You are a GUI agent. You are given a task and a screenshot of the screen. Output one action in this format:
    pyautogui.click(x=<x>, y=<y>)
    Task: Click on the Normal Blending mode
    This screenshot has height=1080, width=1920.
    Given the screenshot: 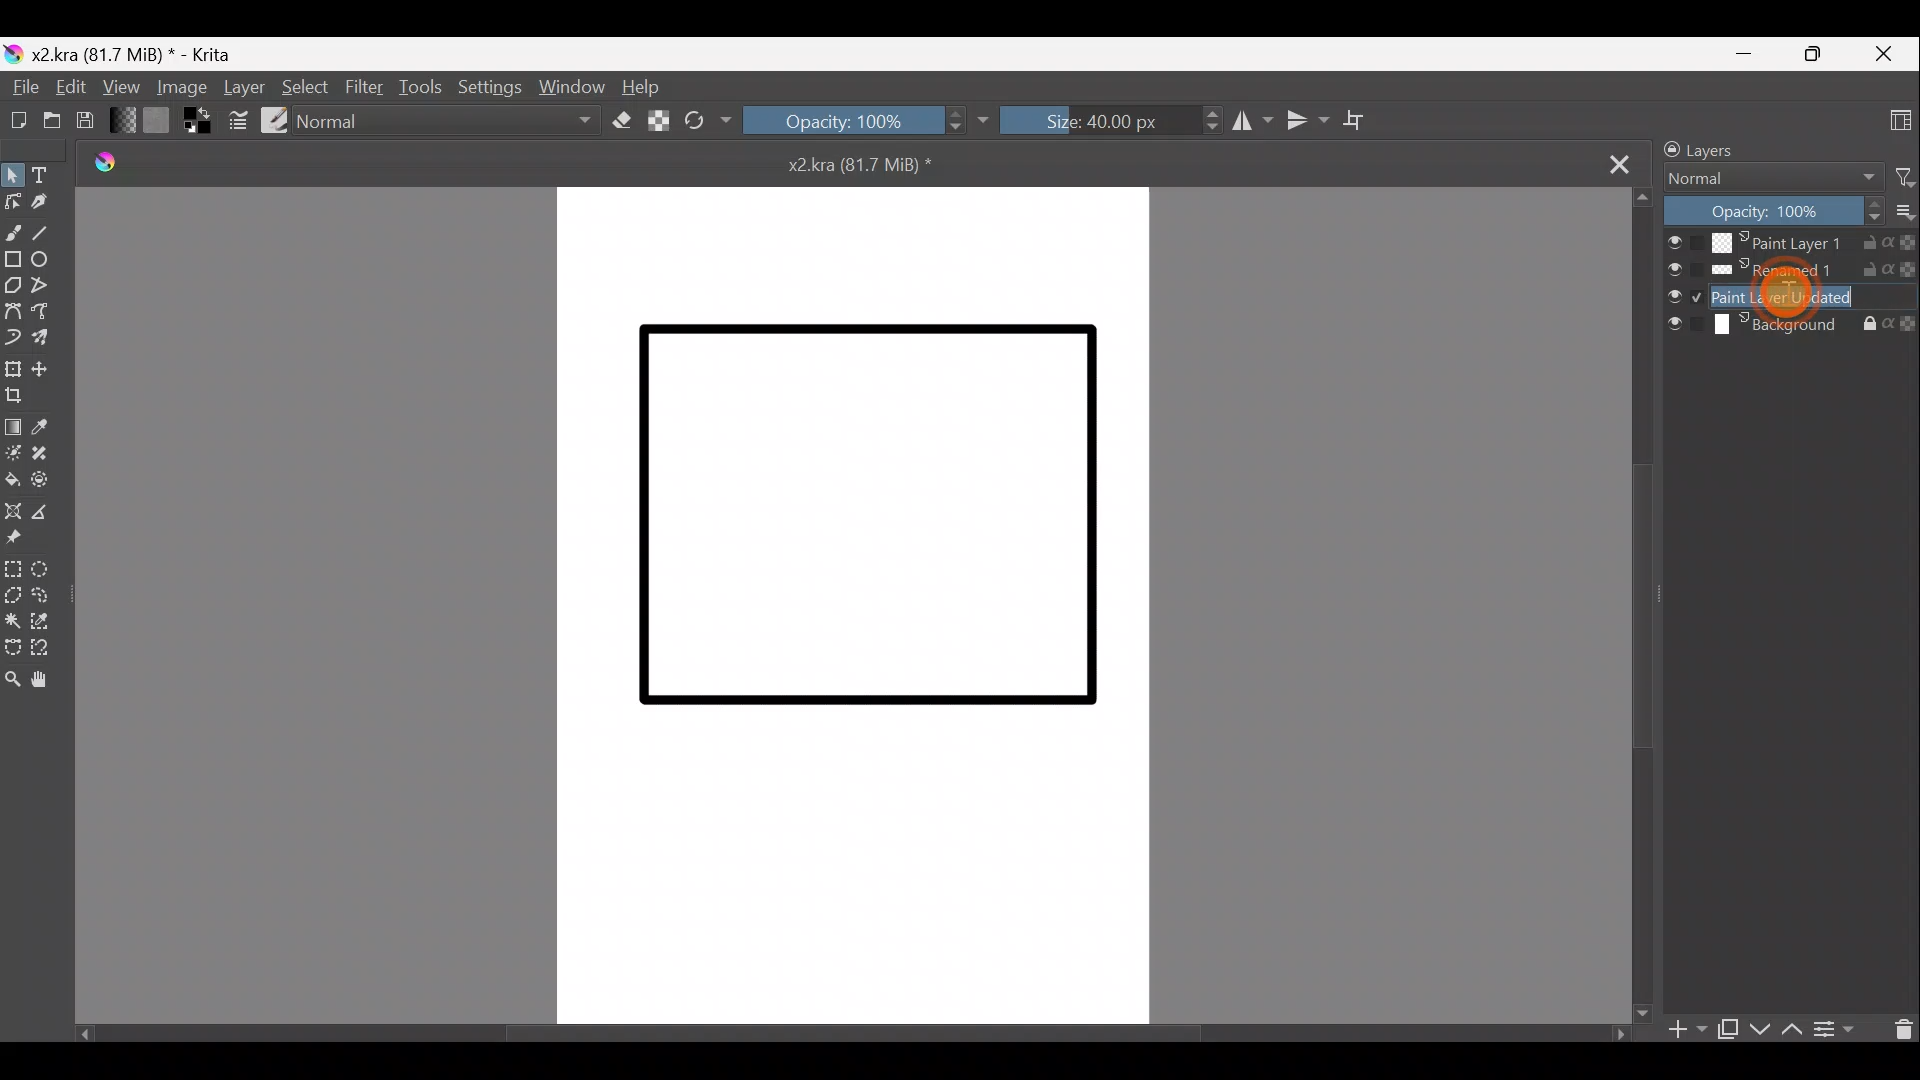 What is the action you would take?
    pyautogui.click(x=452, y=122)
    